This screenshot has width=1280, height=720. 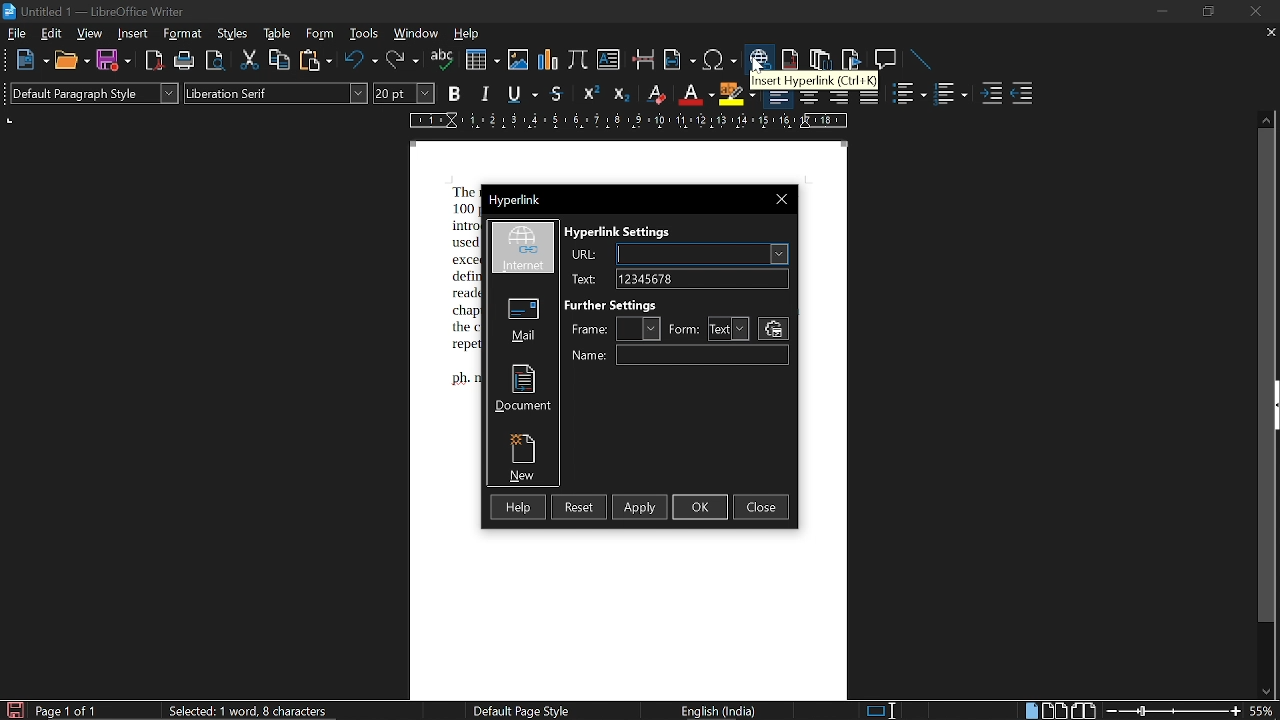 What do you see at coordinates (214, 60) in the screenshot?
I see `toggle print preview` at bounding box center [214, 60].